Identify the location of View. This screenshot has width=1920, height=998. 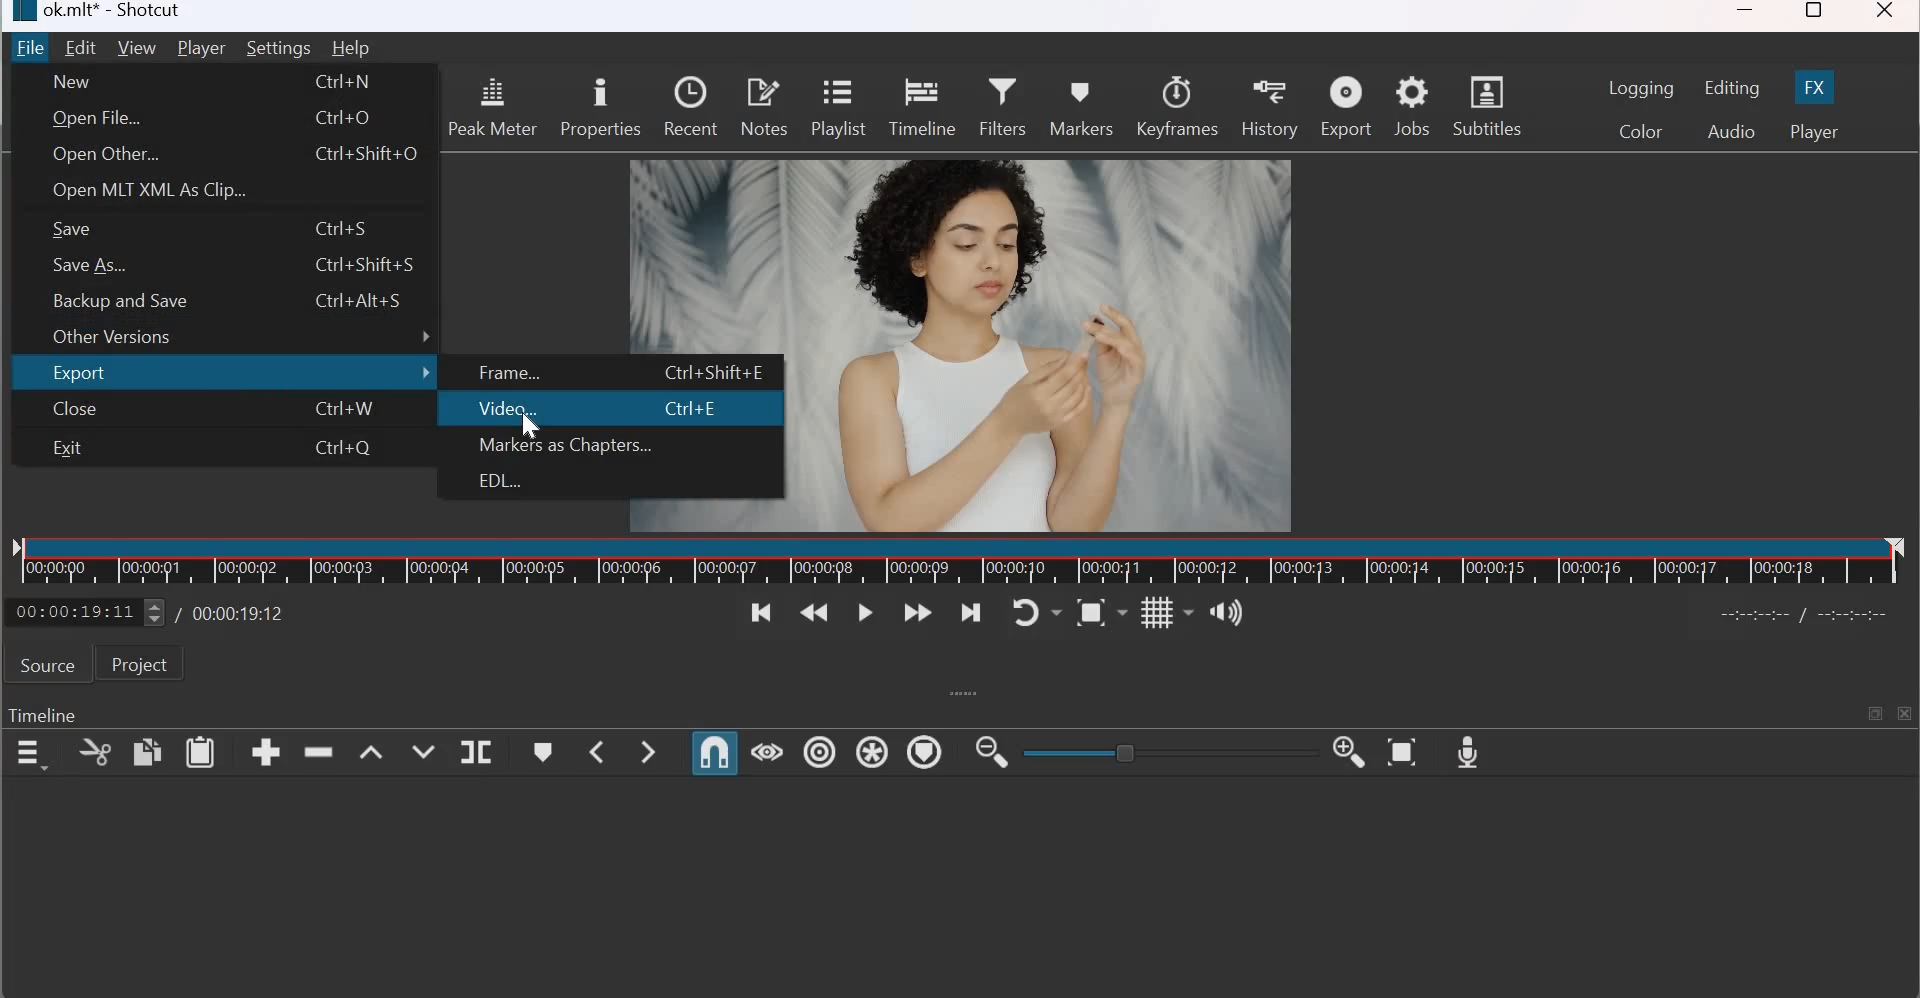
(137, 49).